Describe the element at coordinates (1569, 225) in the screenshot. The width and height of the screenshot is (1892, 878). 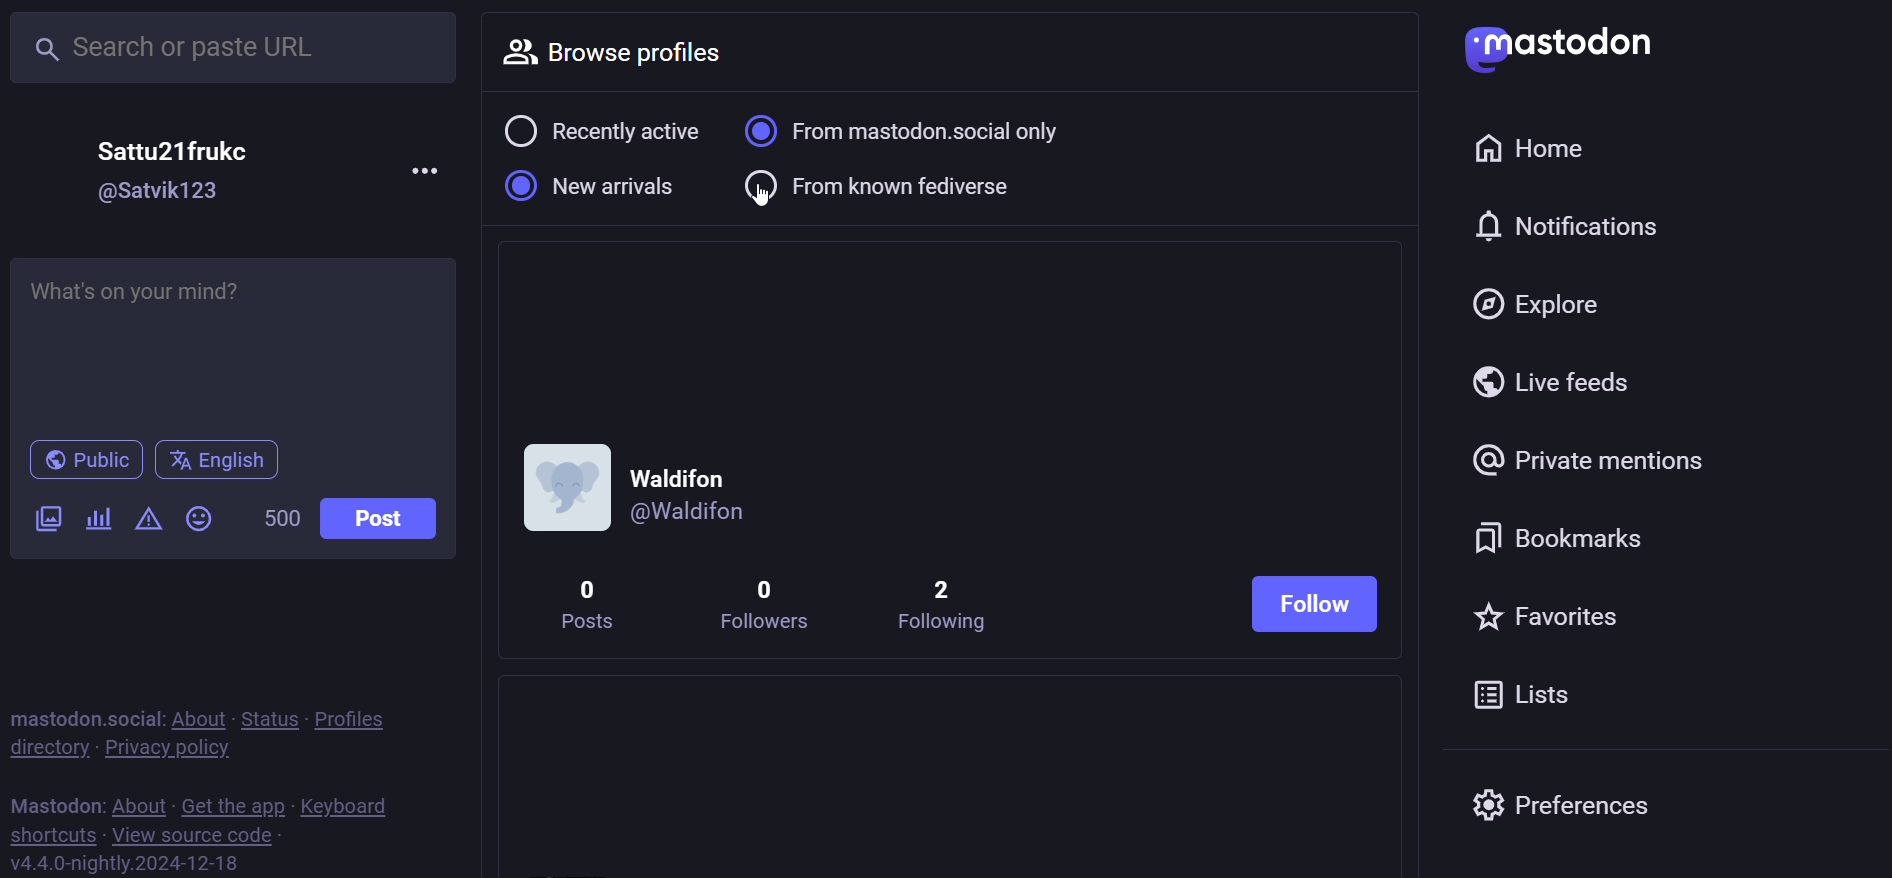
I see `notification` at that location.